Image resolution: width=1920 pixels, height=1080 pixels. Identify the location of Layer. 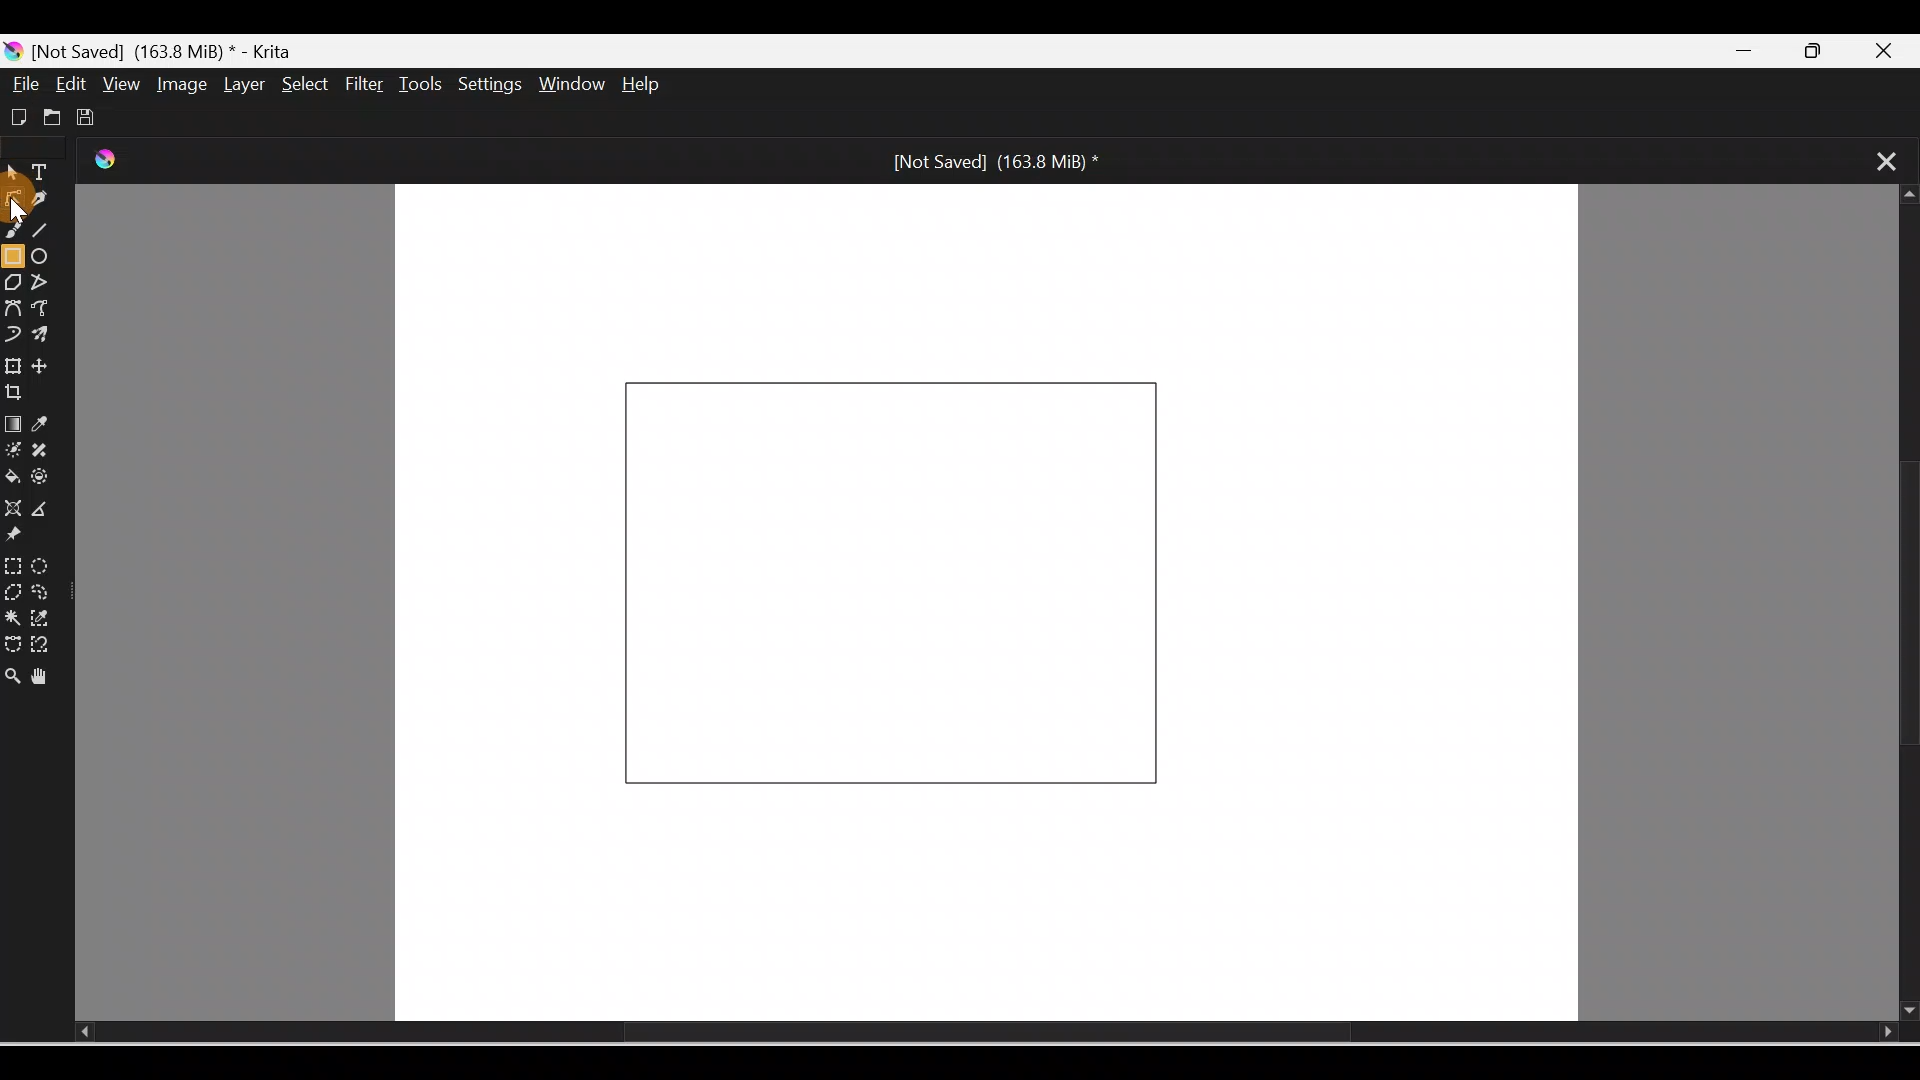
(240, 85).